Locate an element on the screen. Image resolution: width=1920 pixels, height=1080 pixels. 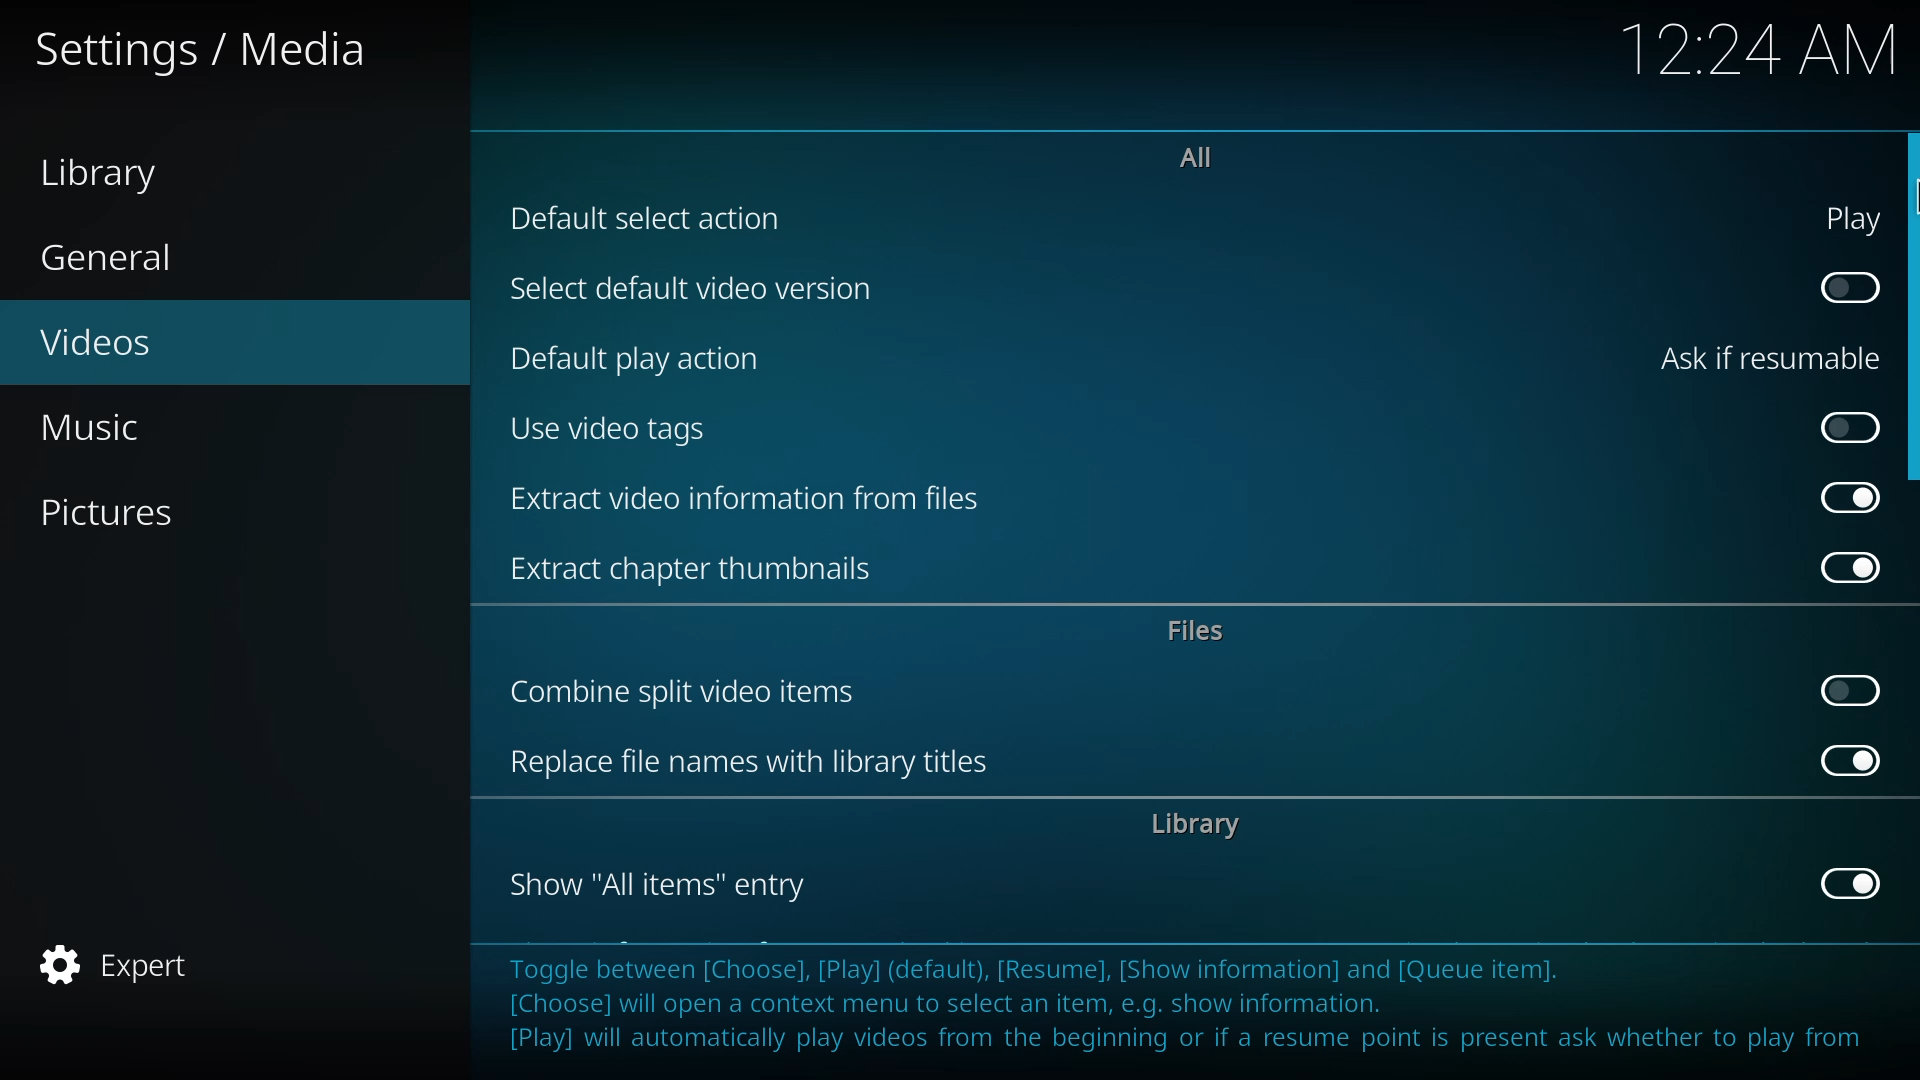
time is located at coordinates (1764, 46).